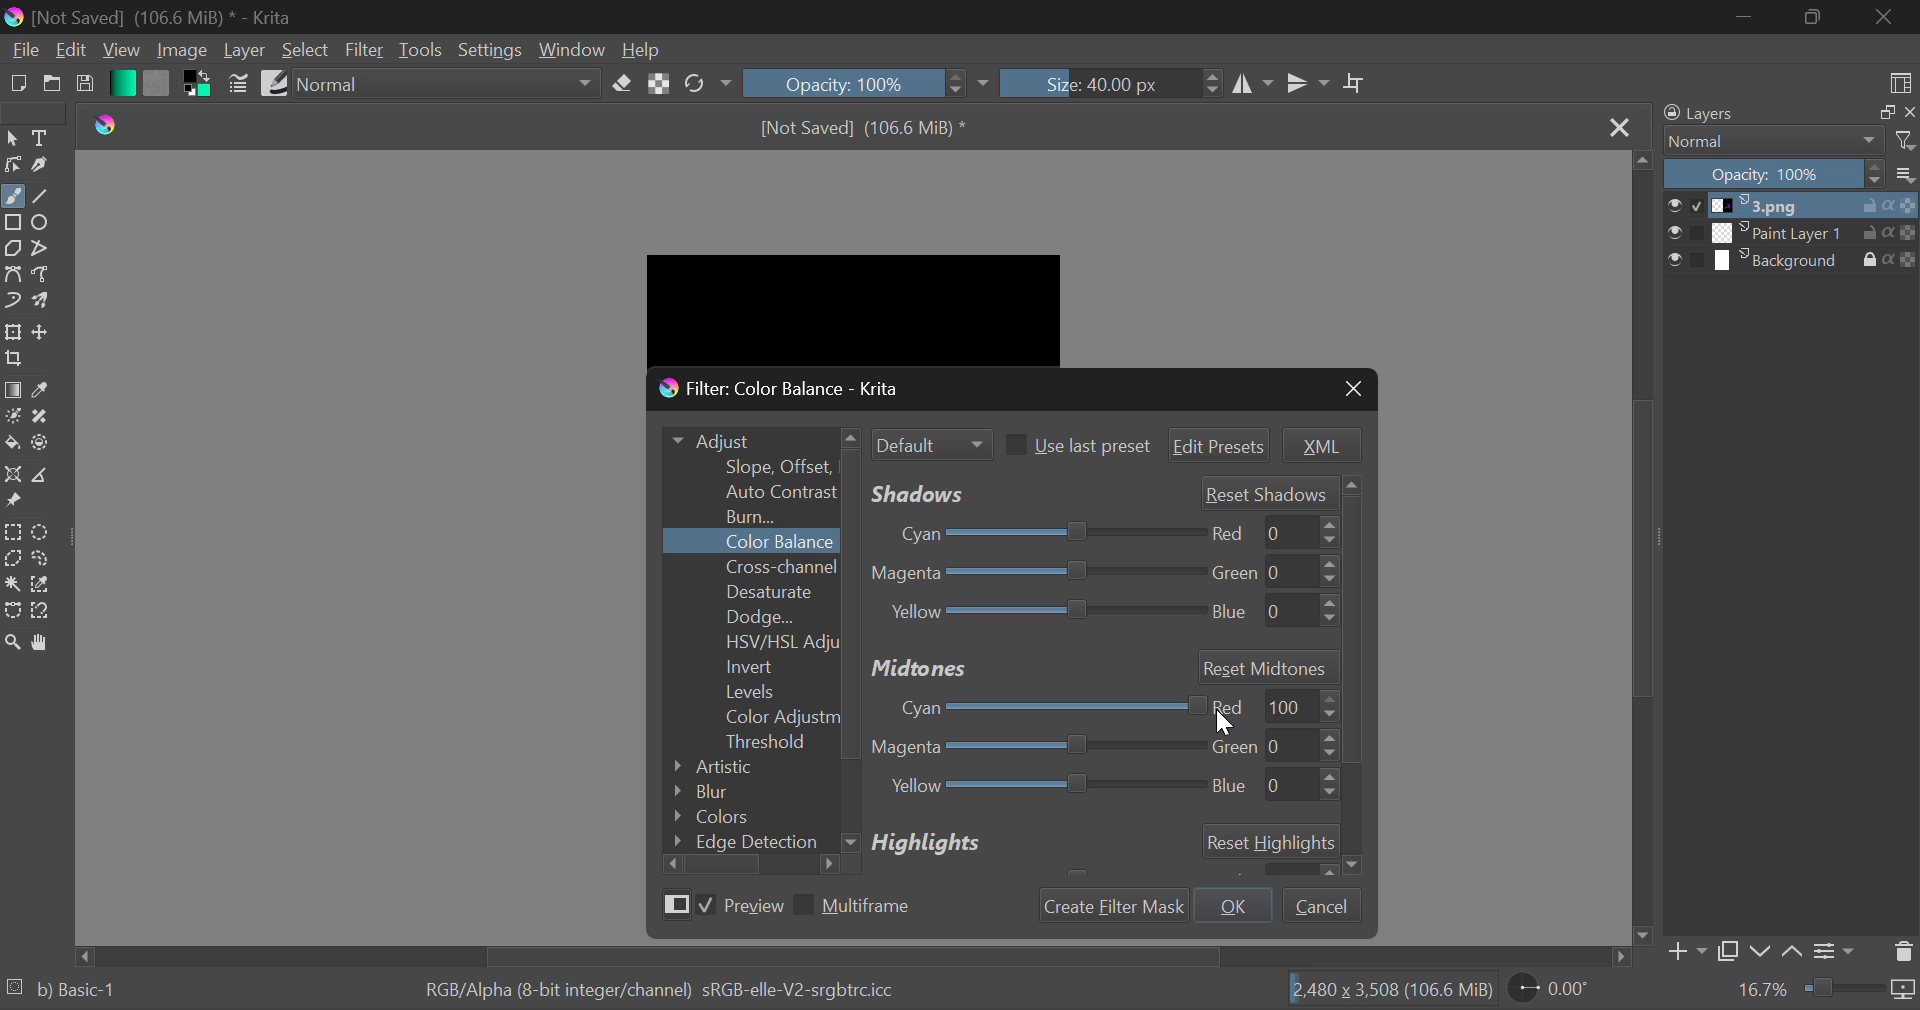 The height and width of the screenshot is (1010, 1920). I want to click on Tools, so click(422, 52).